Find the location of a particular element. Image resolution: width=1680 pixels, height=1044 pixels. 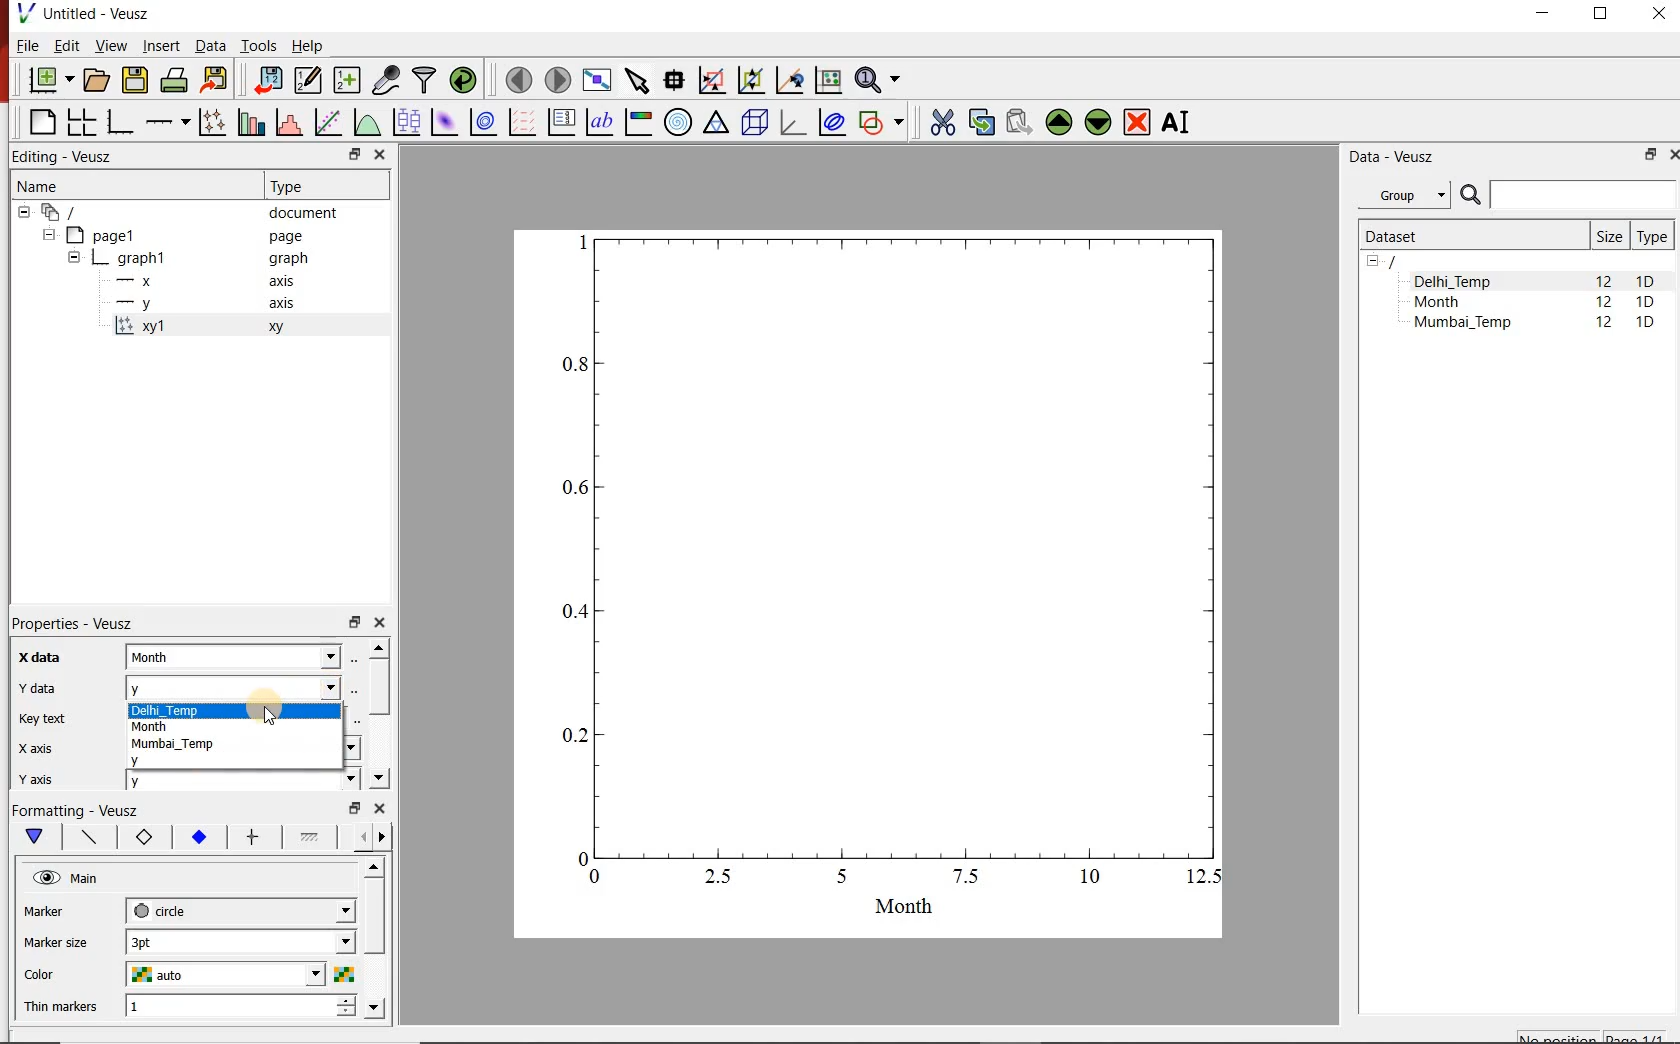

SEARCH DATASETS is located at coordinates (1567, 196).